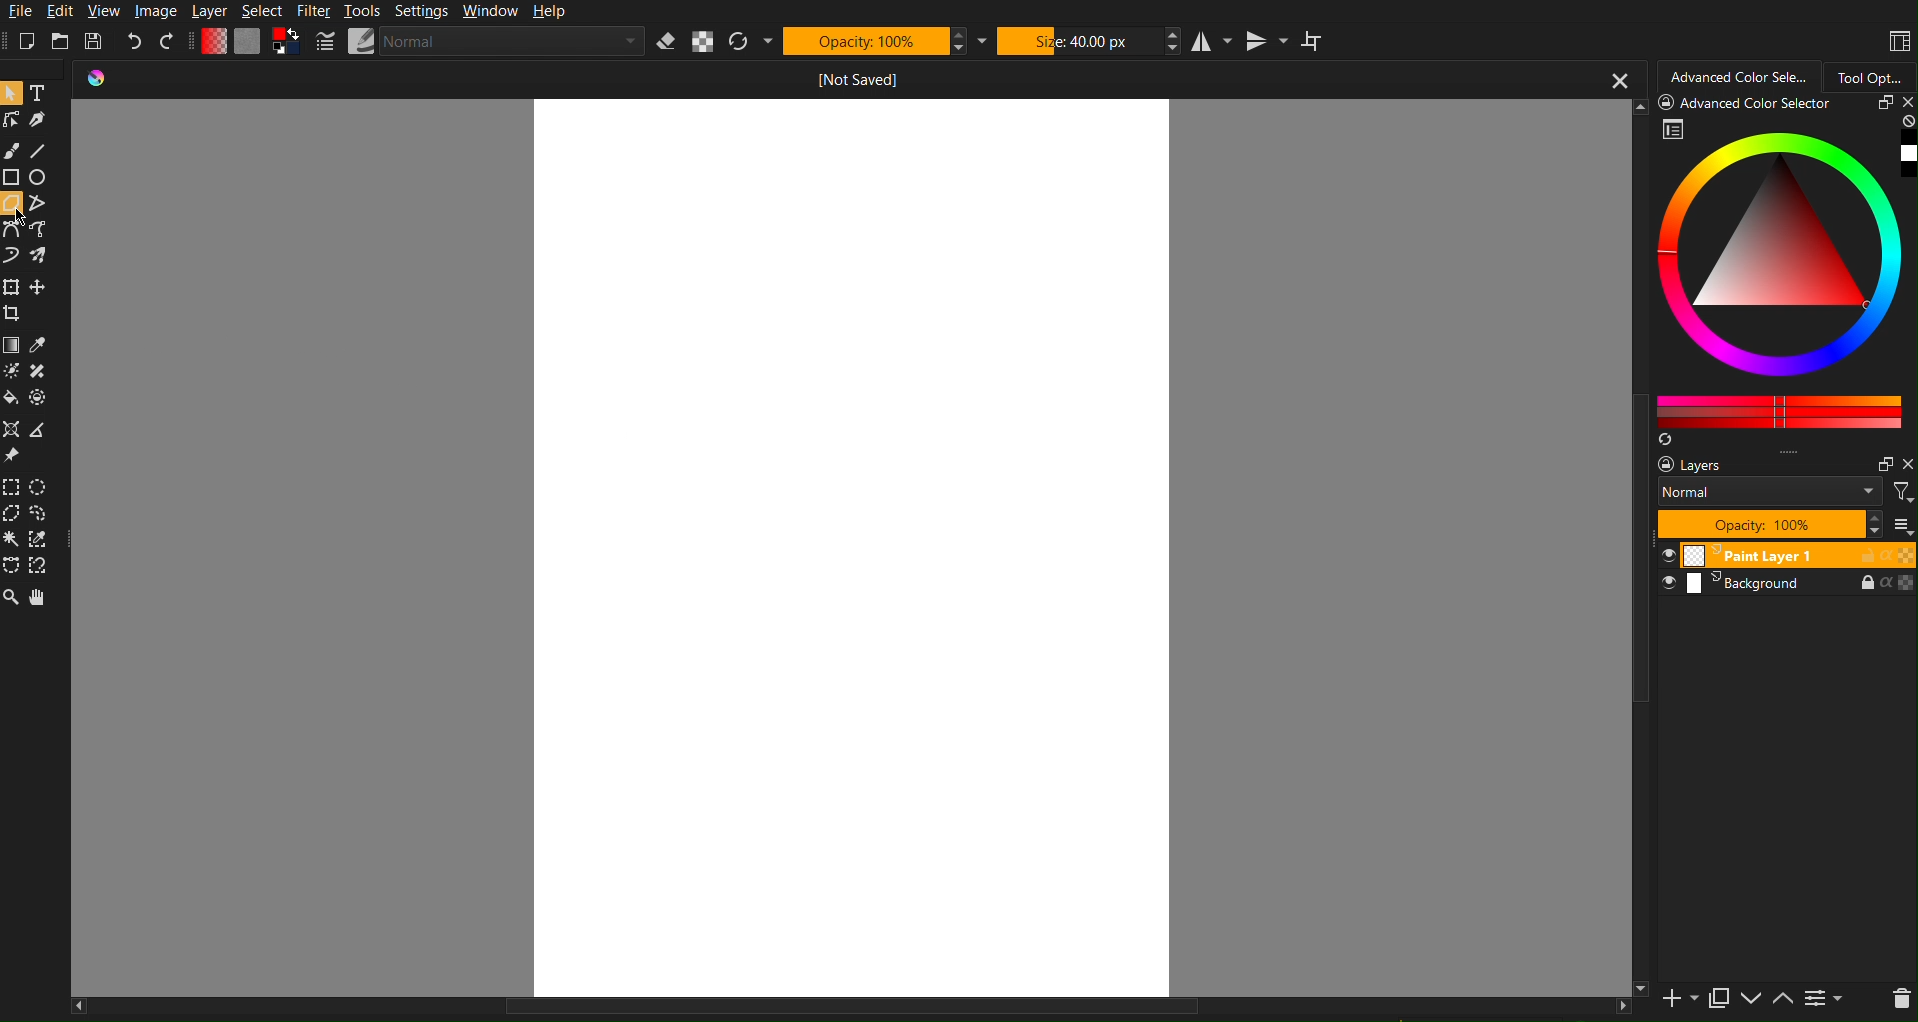 The height and width of the screenshot is (1022, 1918). What do you see at coordinates (1740, 74) in the screenshot?
I see `Advanced Color Selector` at bounding box center [1740, 74].